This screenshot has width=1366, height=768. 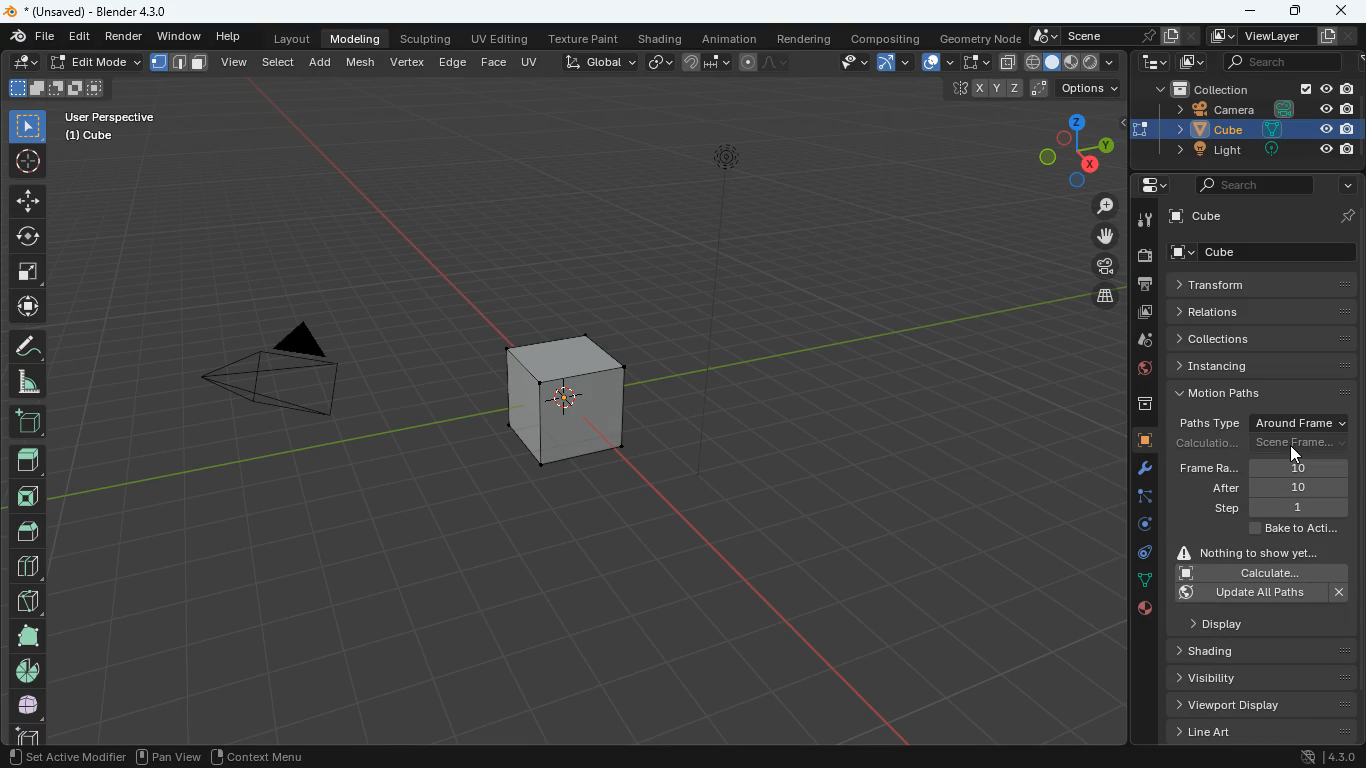 What do you see at coordinates (25, 307) in the screenshot?
I see `move` at bounding box center [25, 307].